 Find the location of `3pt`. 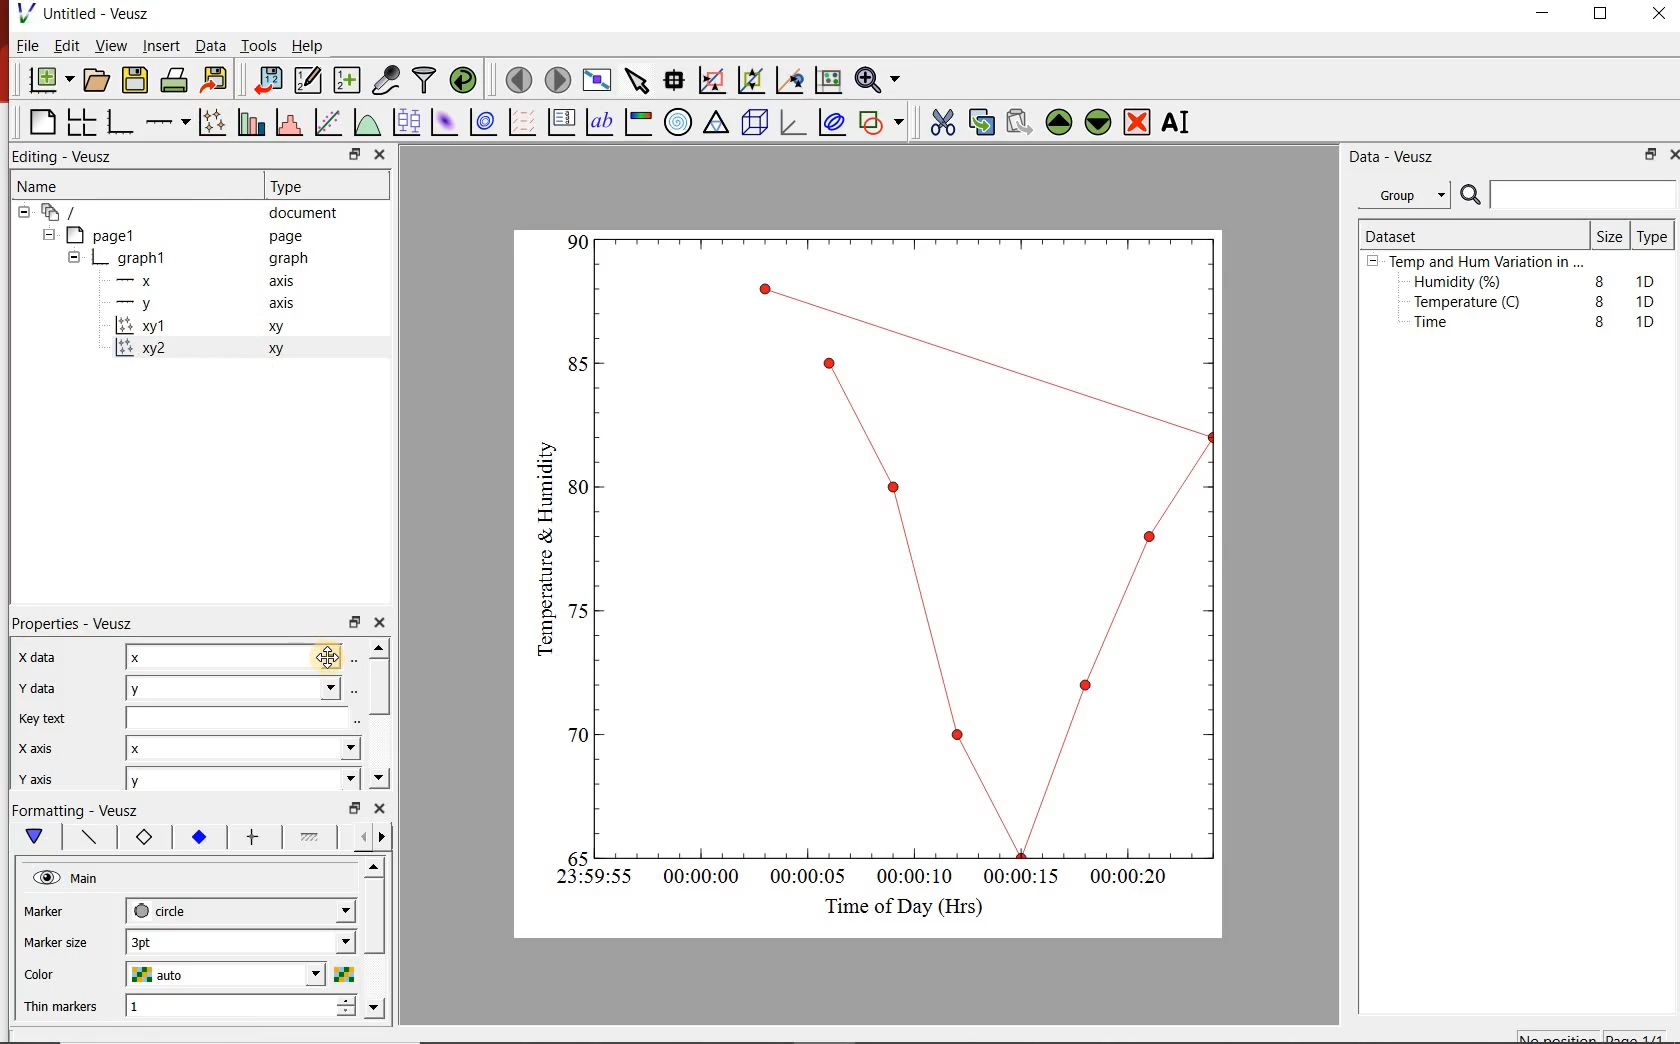

3pt is located at coordinates (165, 940).